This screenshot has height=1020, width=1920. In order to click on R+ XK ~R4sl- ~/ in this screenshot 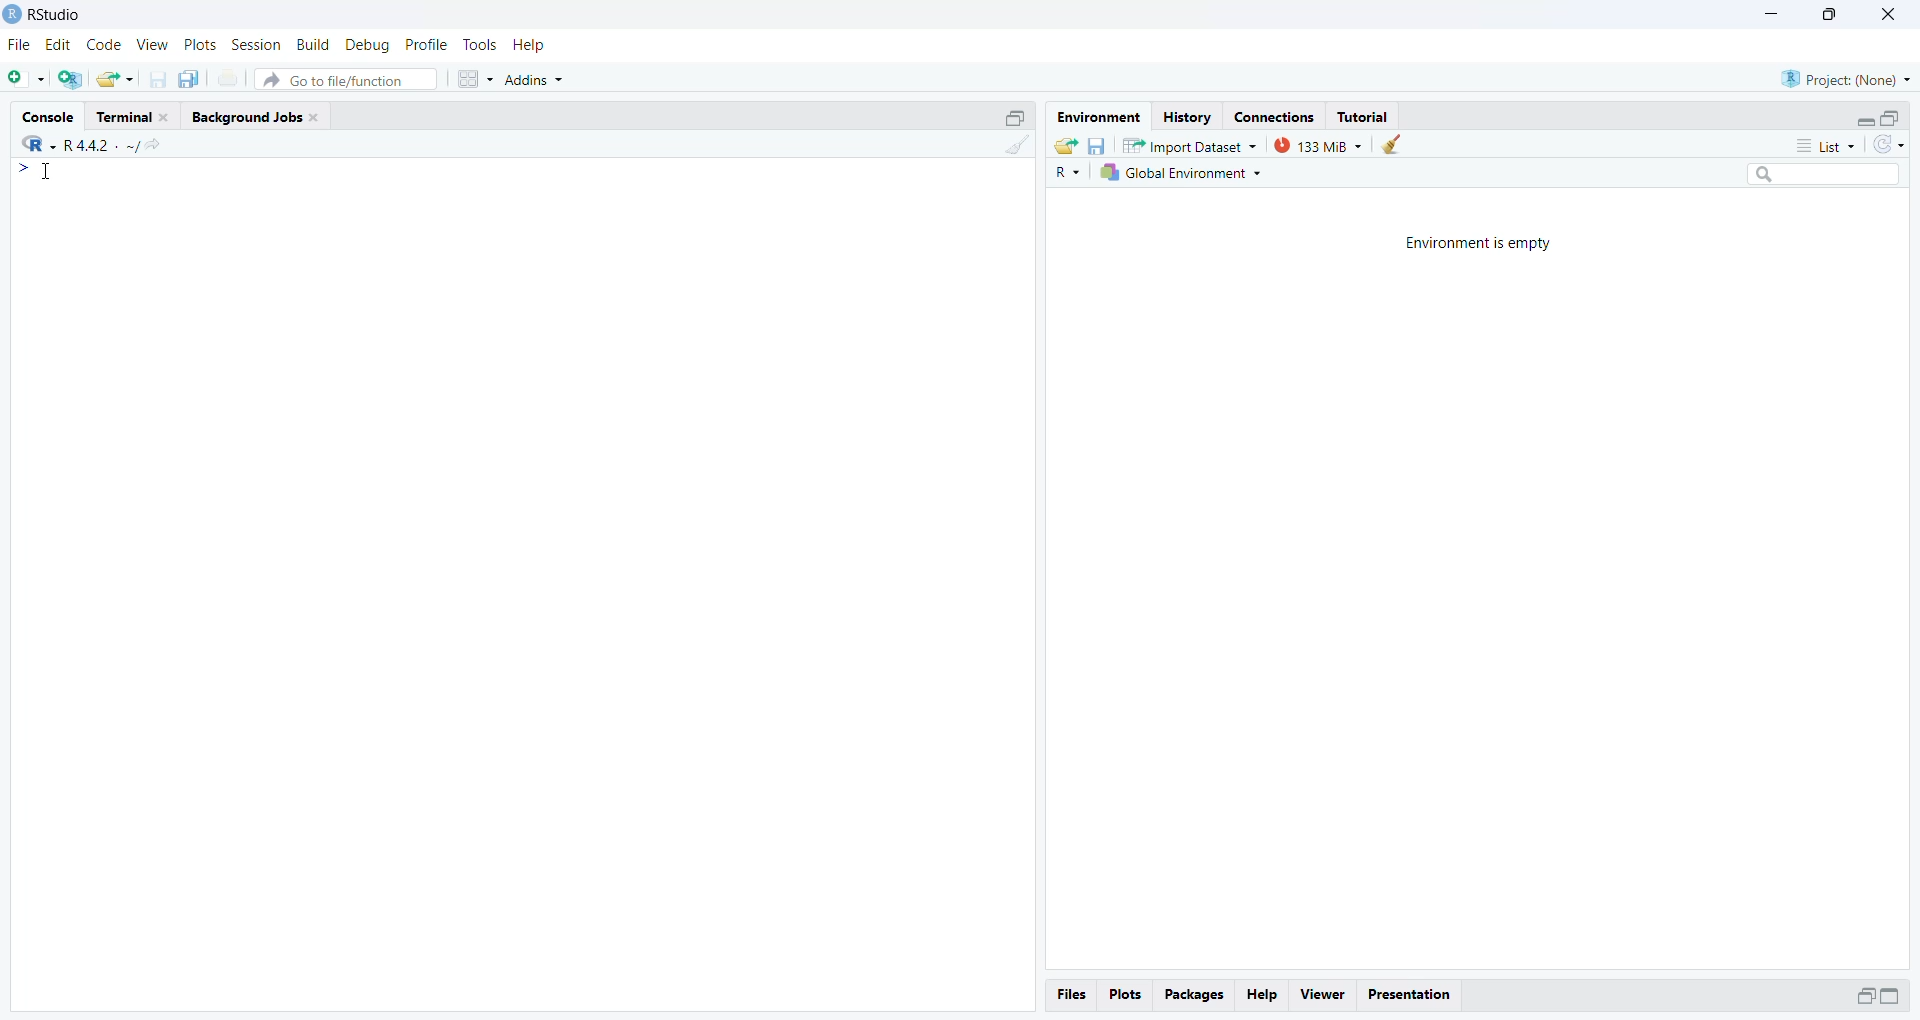, I will do `click(92, 145)`.